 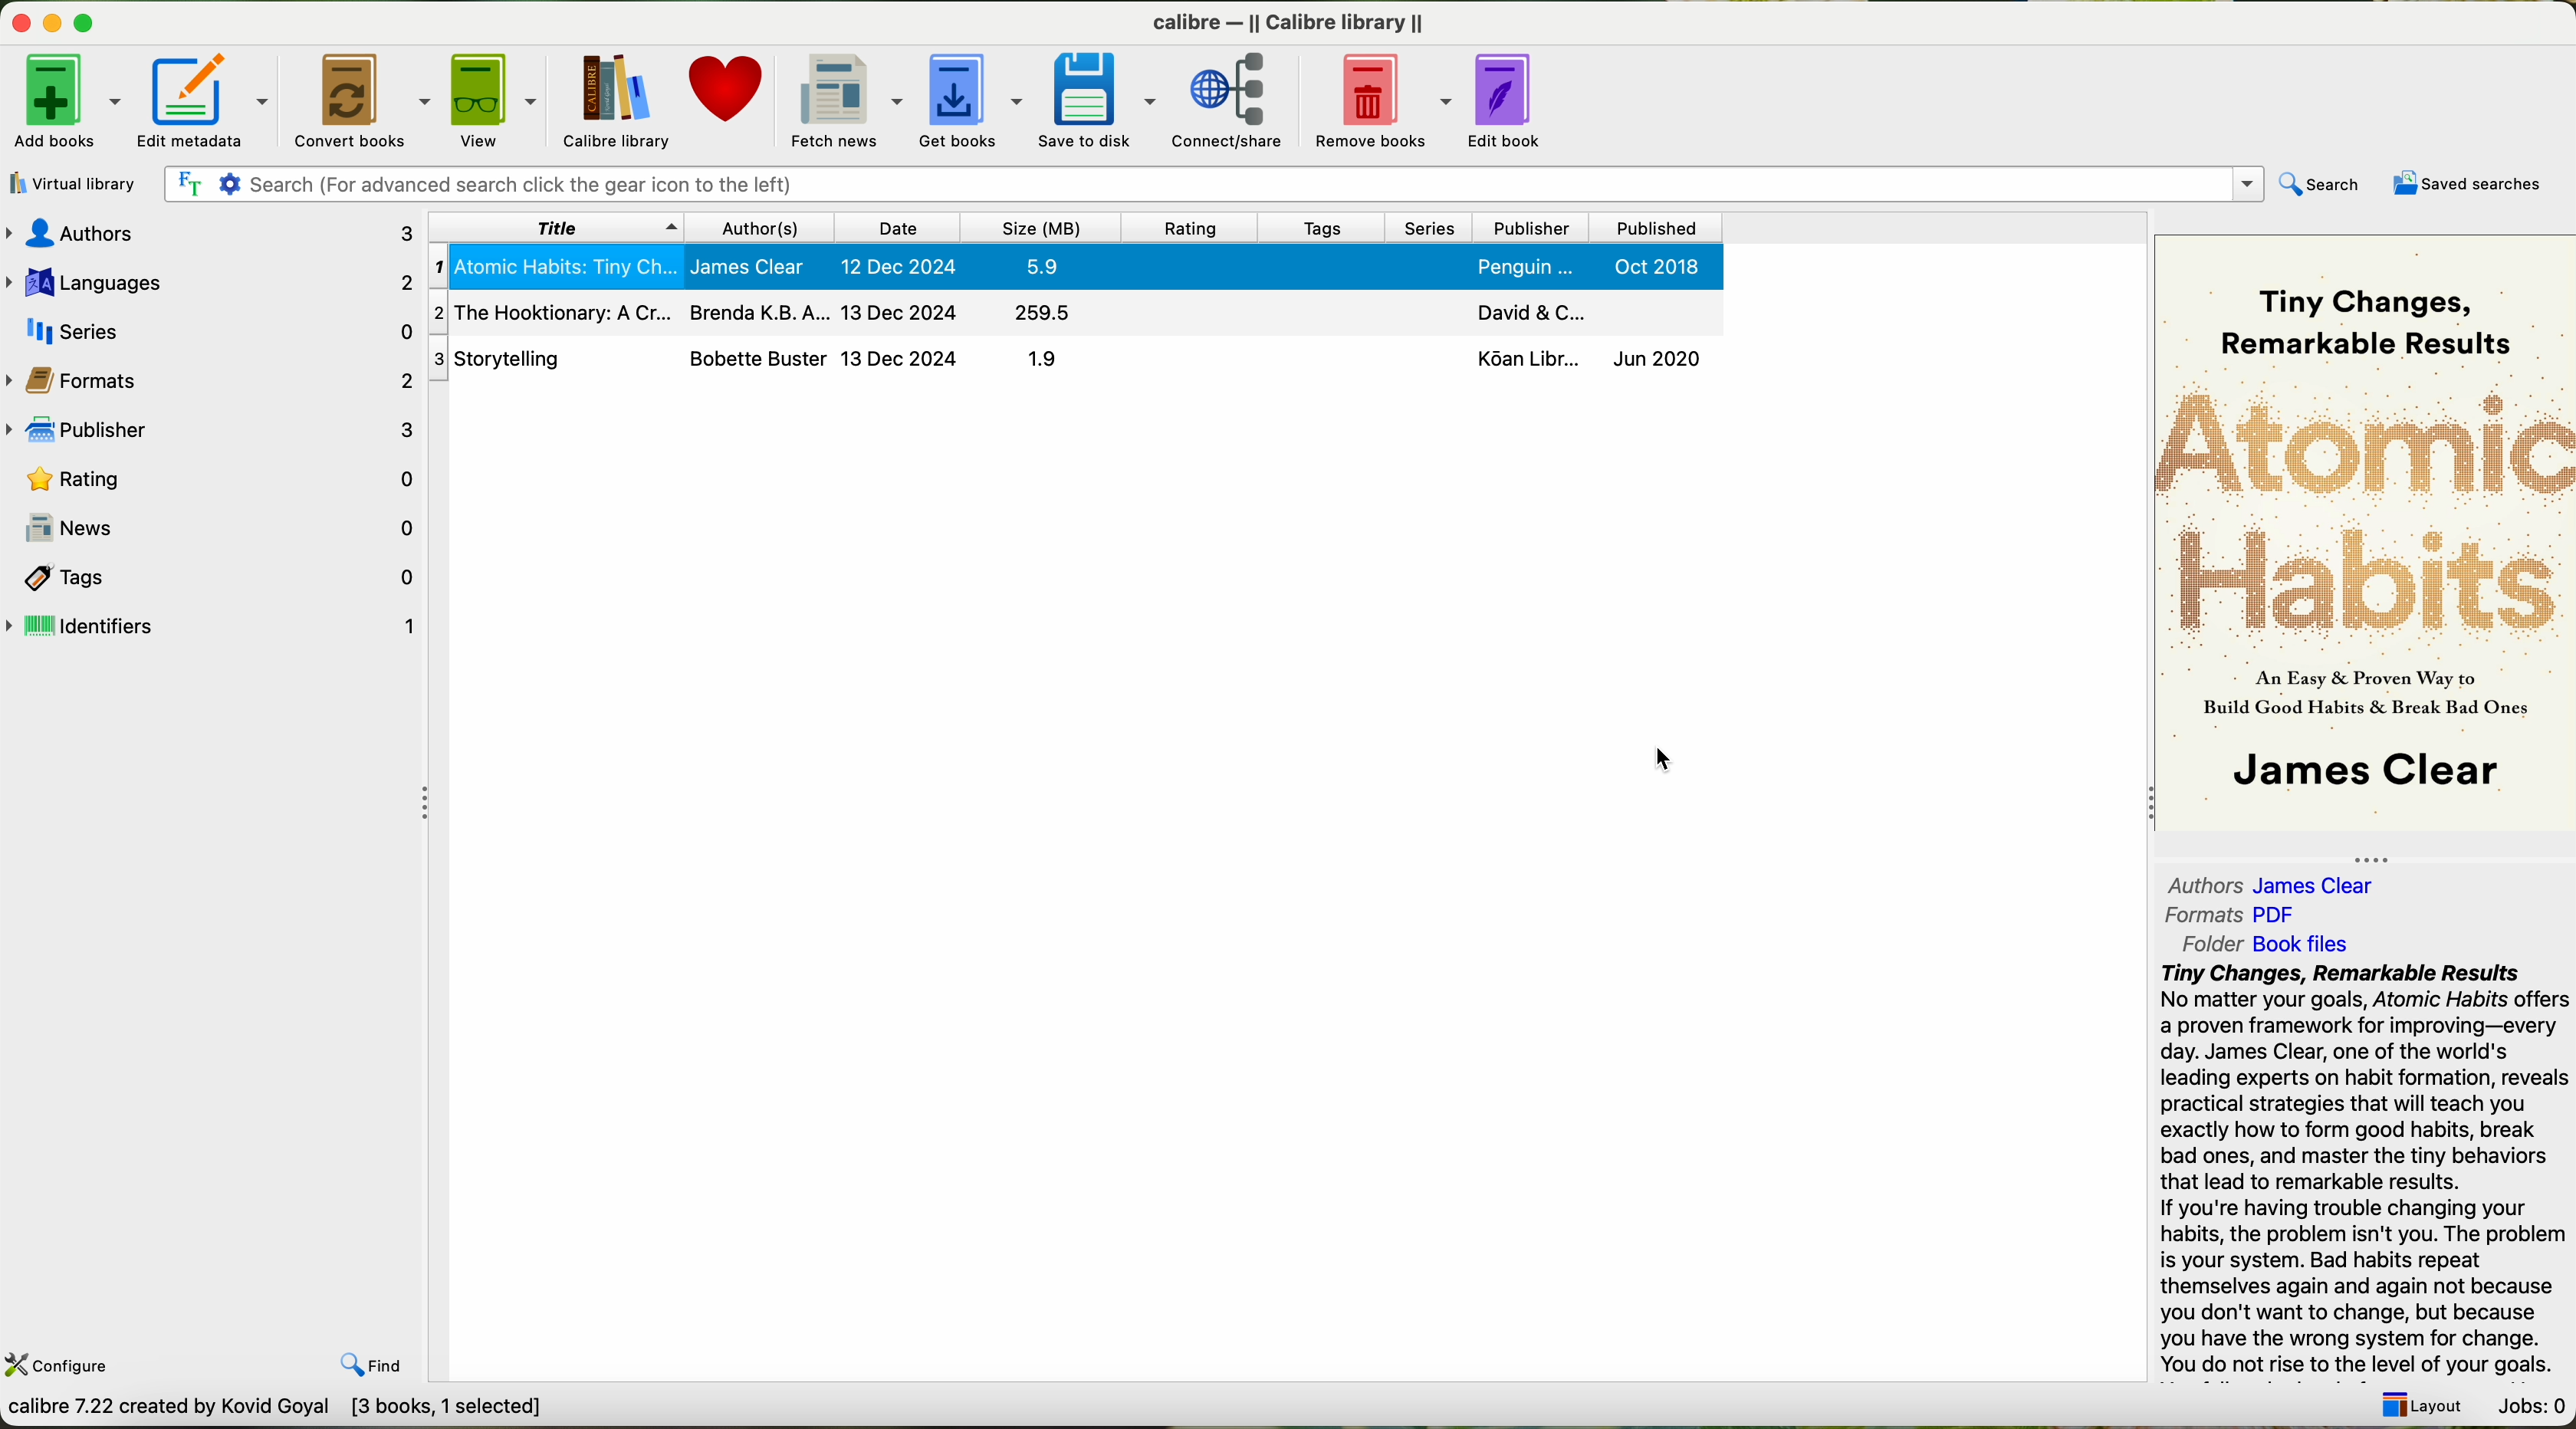 I want to click on rating, so click(x=214, y=479).